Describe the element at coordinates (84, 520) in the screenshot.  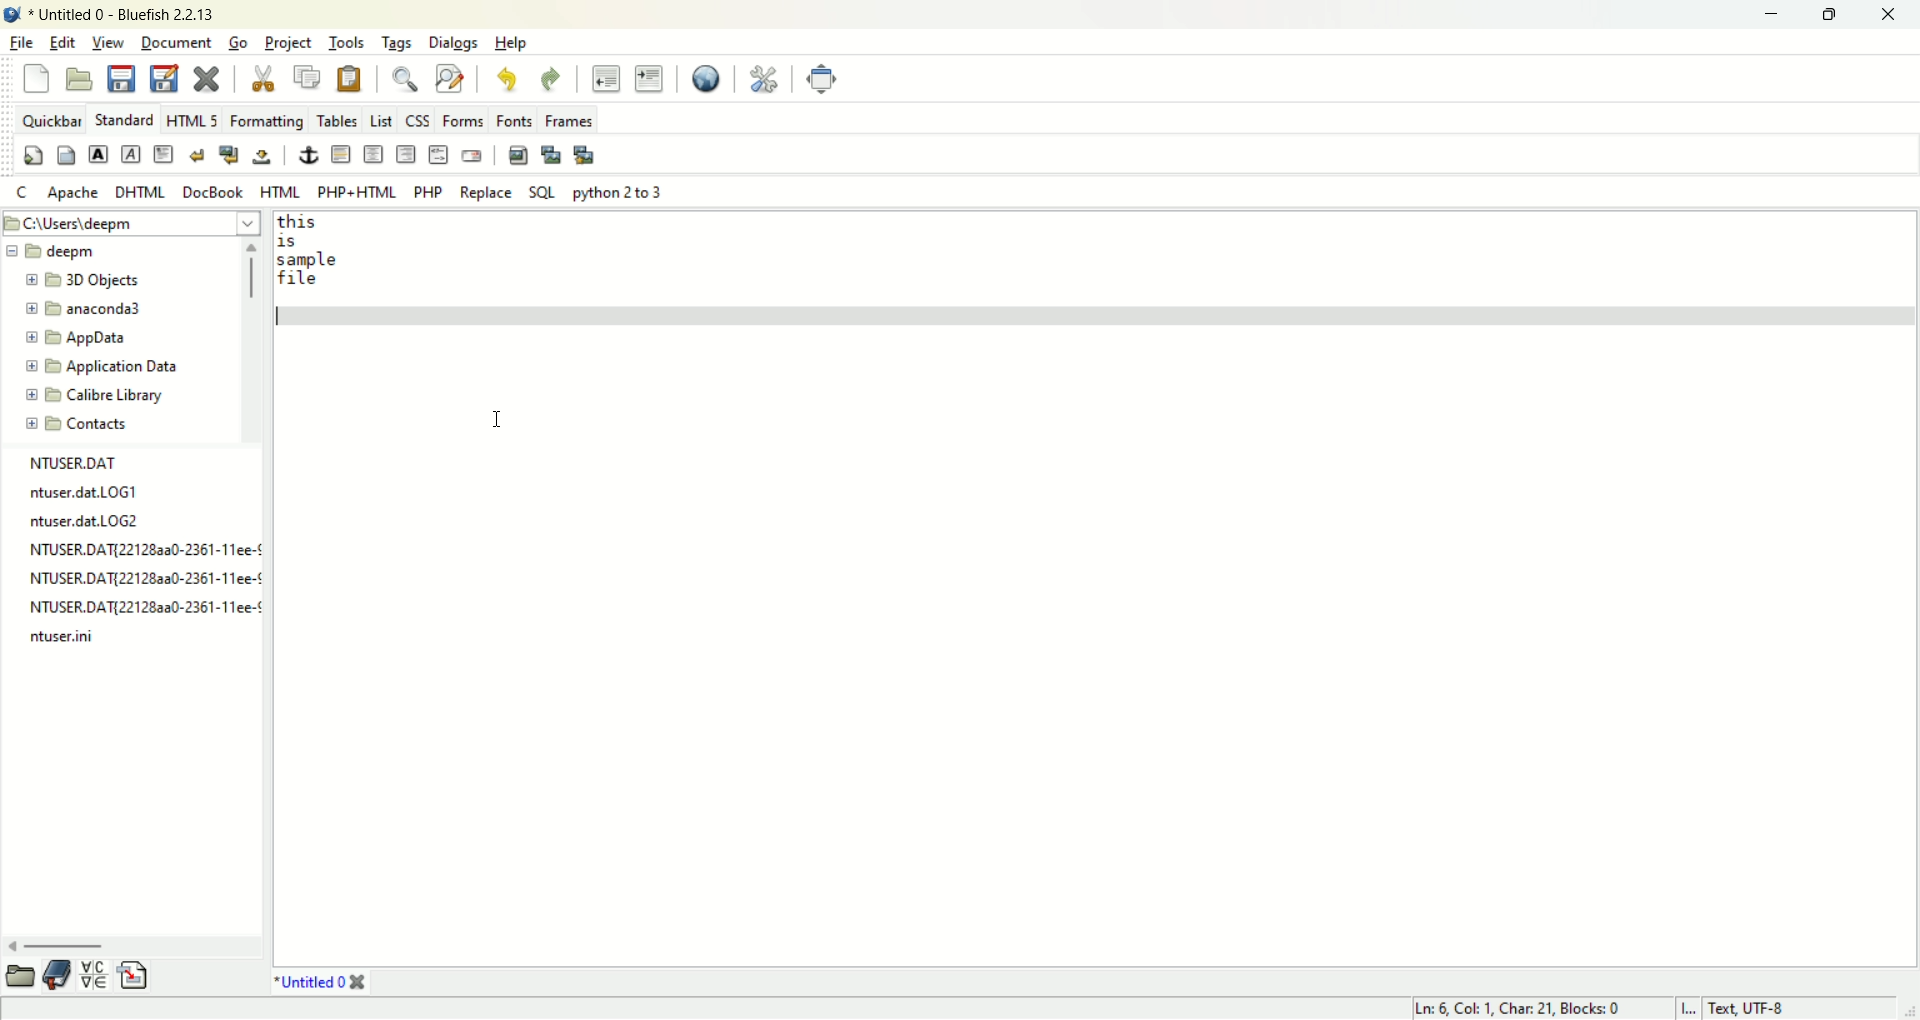
I see `ntuser.dat.LOG2` at that location.